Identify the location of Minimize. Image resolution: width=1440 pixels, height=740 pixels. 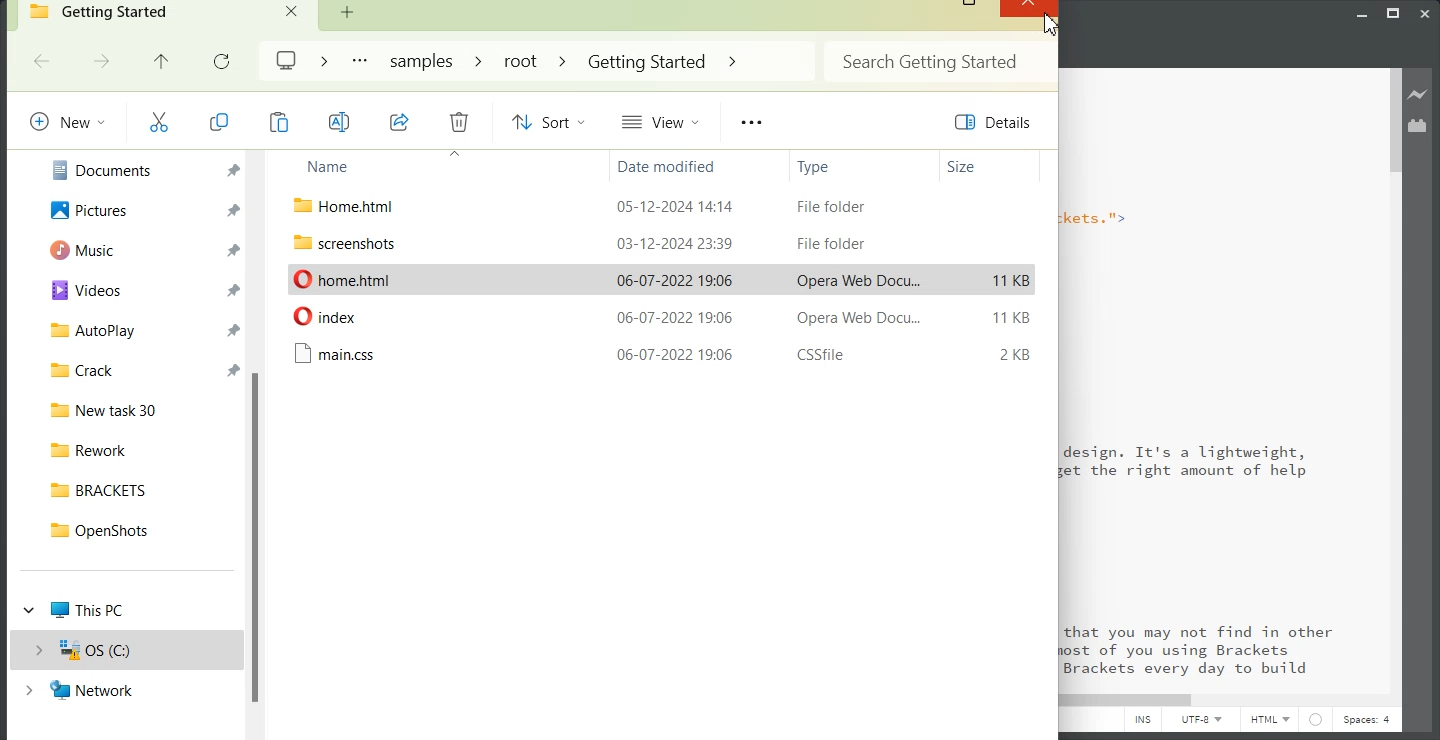
(1362, 11).